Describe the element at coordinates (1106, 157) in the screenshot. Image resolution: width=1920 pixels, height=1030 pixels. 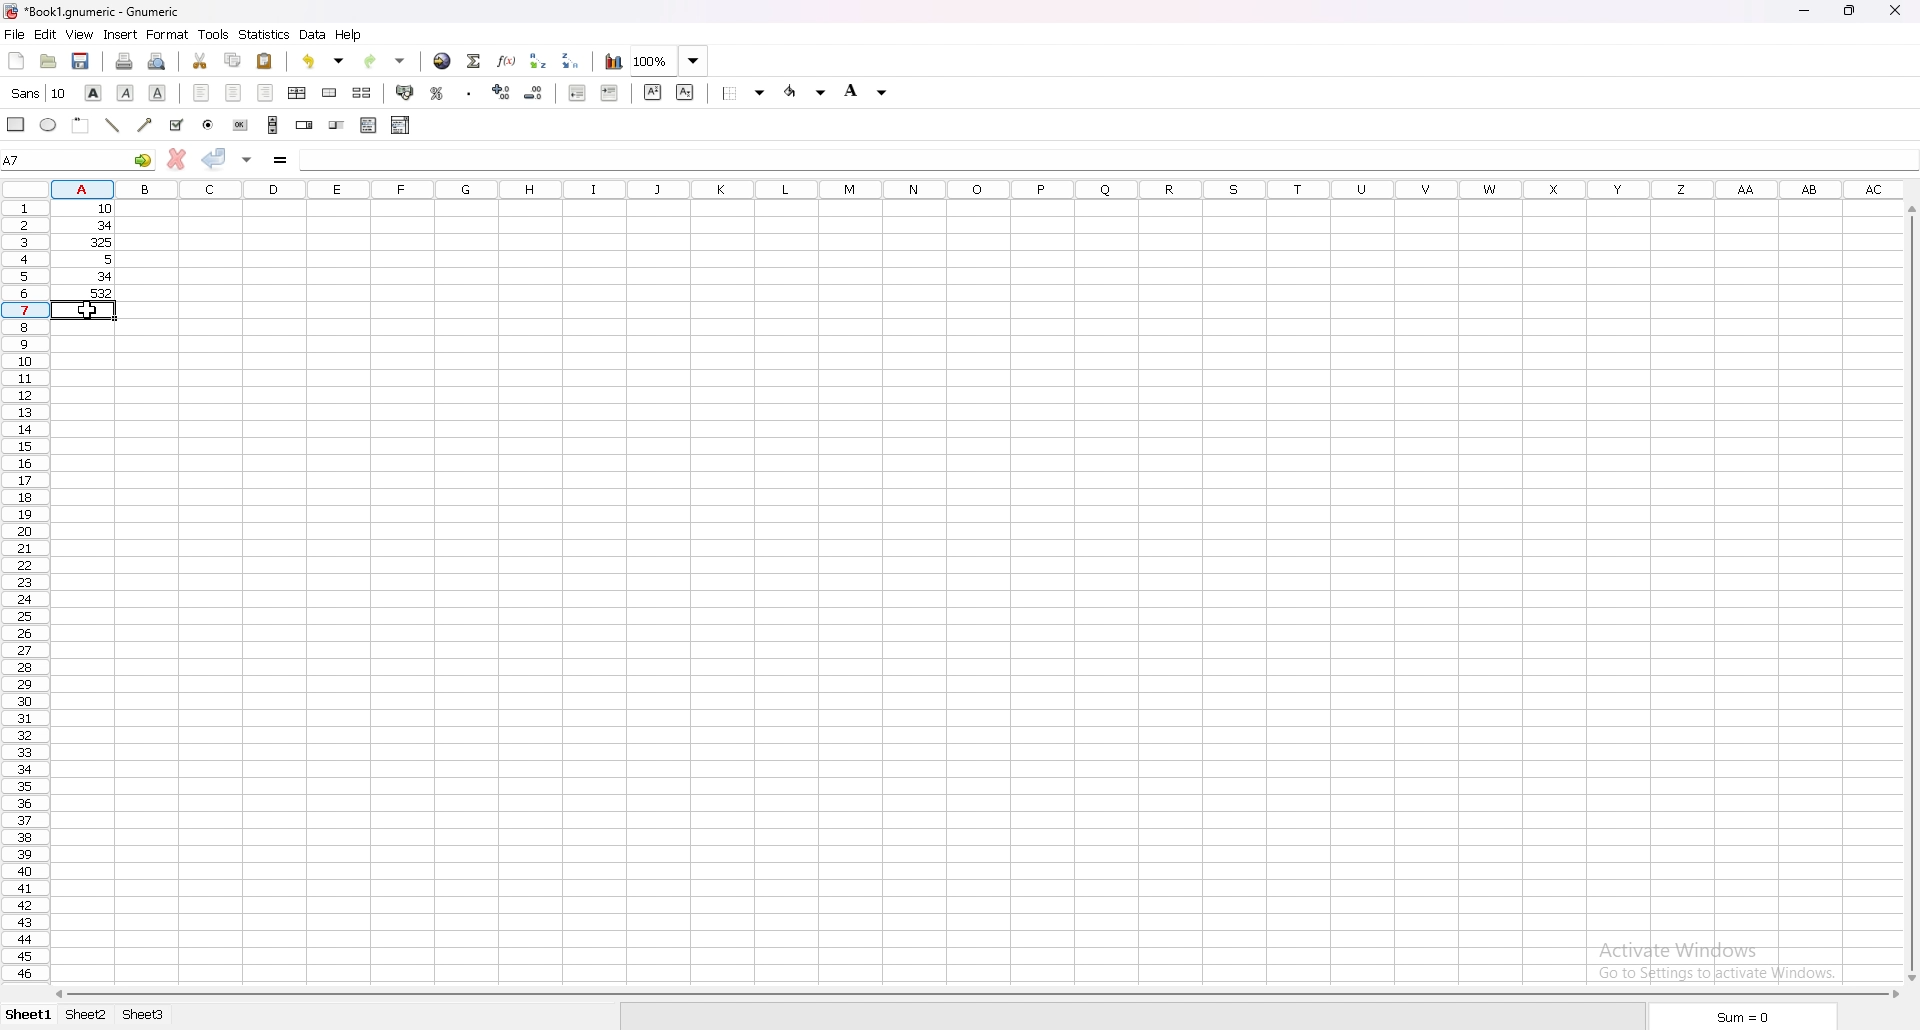
I see `cell input` at that location.